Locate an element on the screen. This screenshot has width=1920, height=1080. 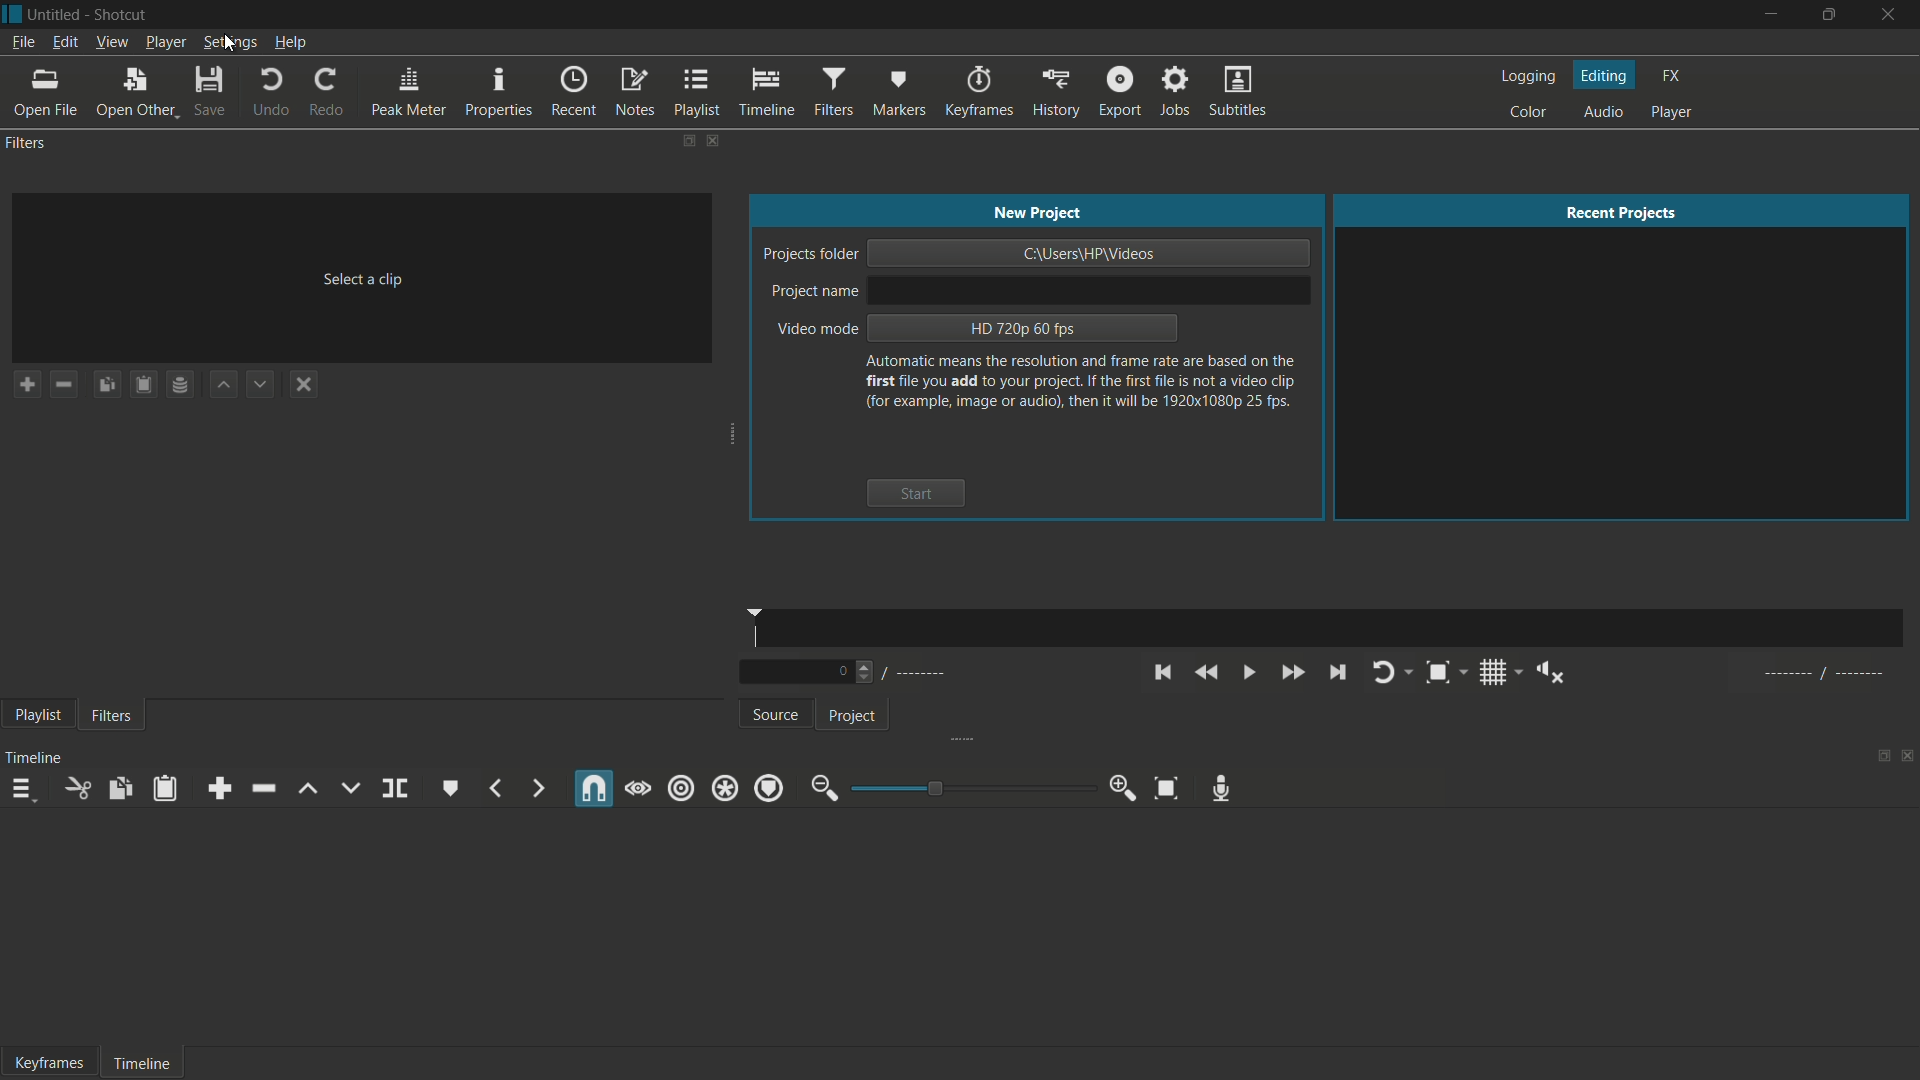
copy is located at coordinates (121, 790).